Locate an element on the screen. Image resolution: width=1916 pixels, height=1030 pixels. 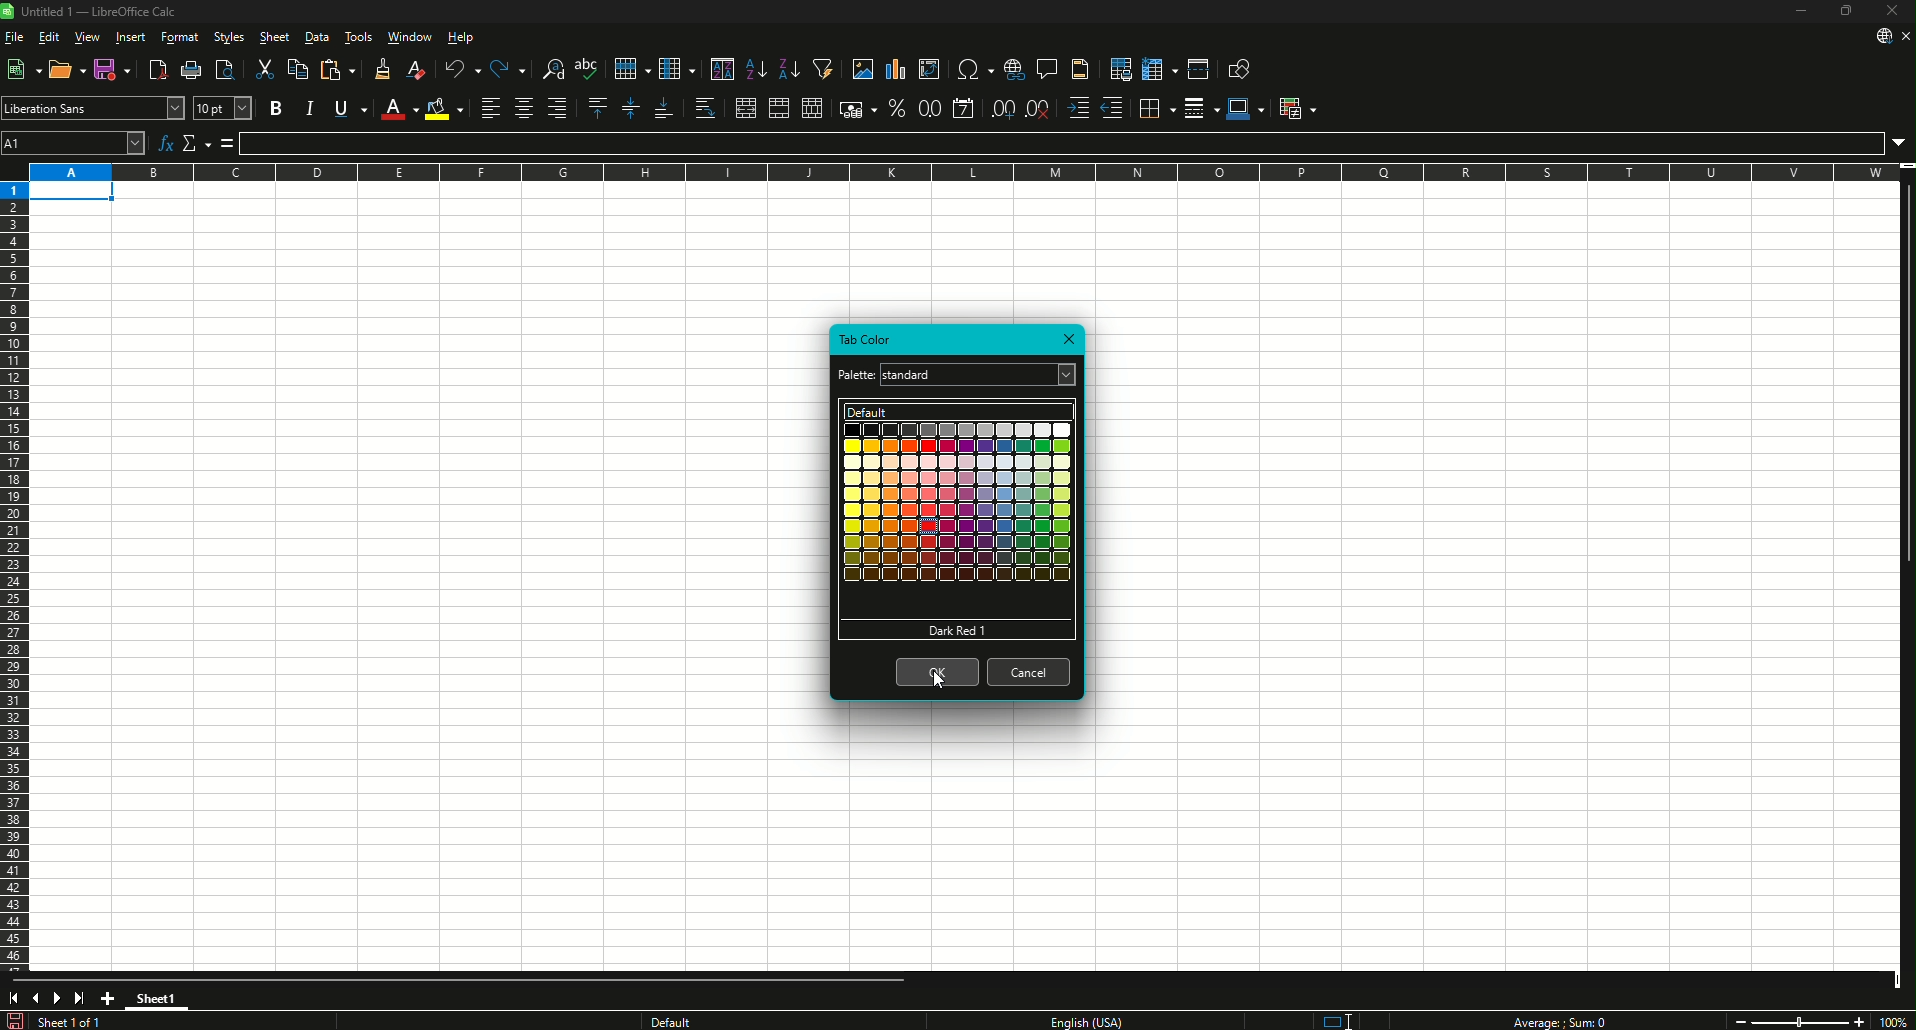
Wrap Text is located at coordinates (705, 108).